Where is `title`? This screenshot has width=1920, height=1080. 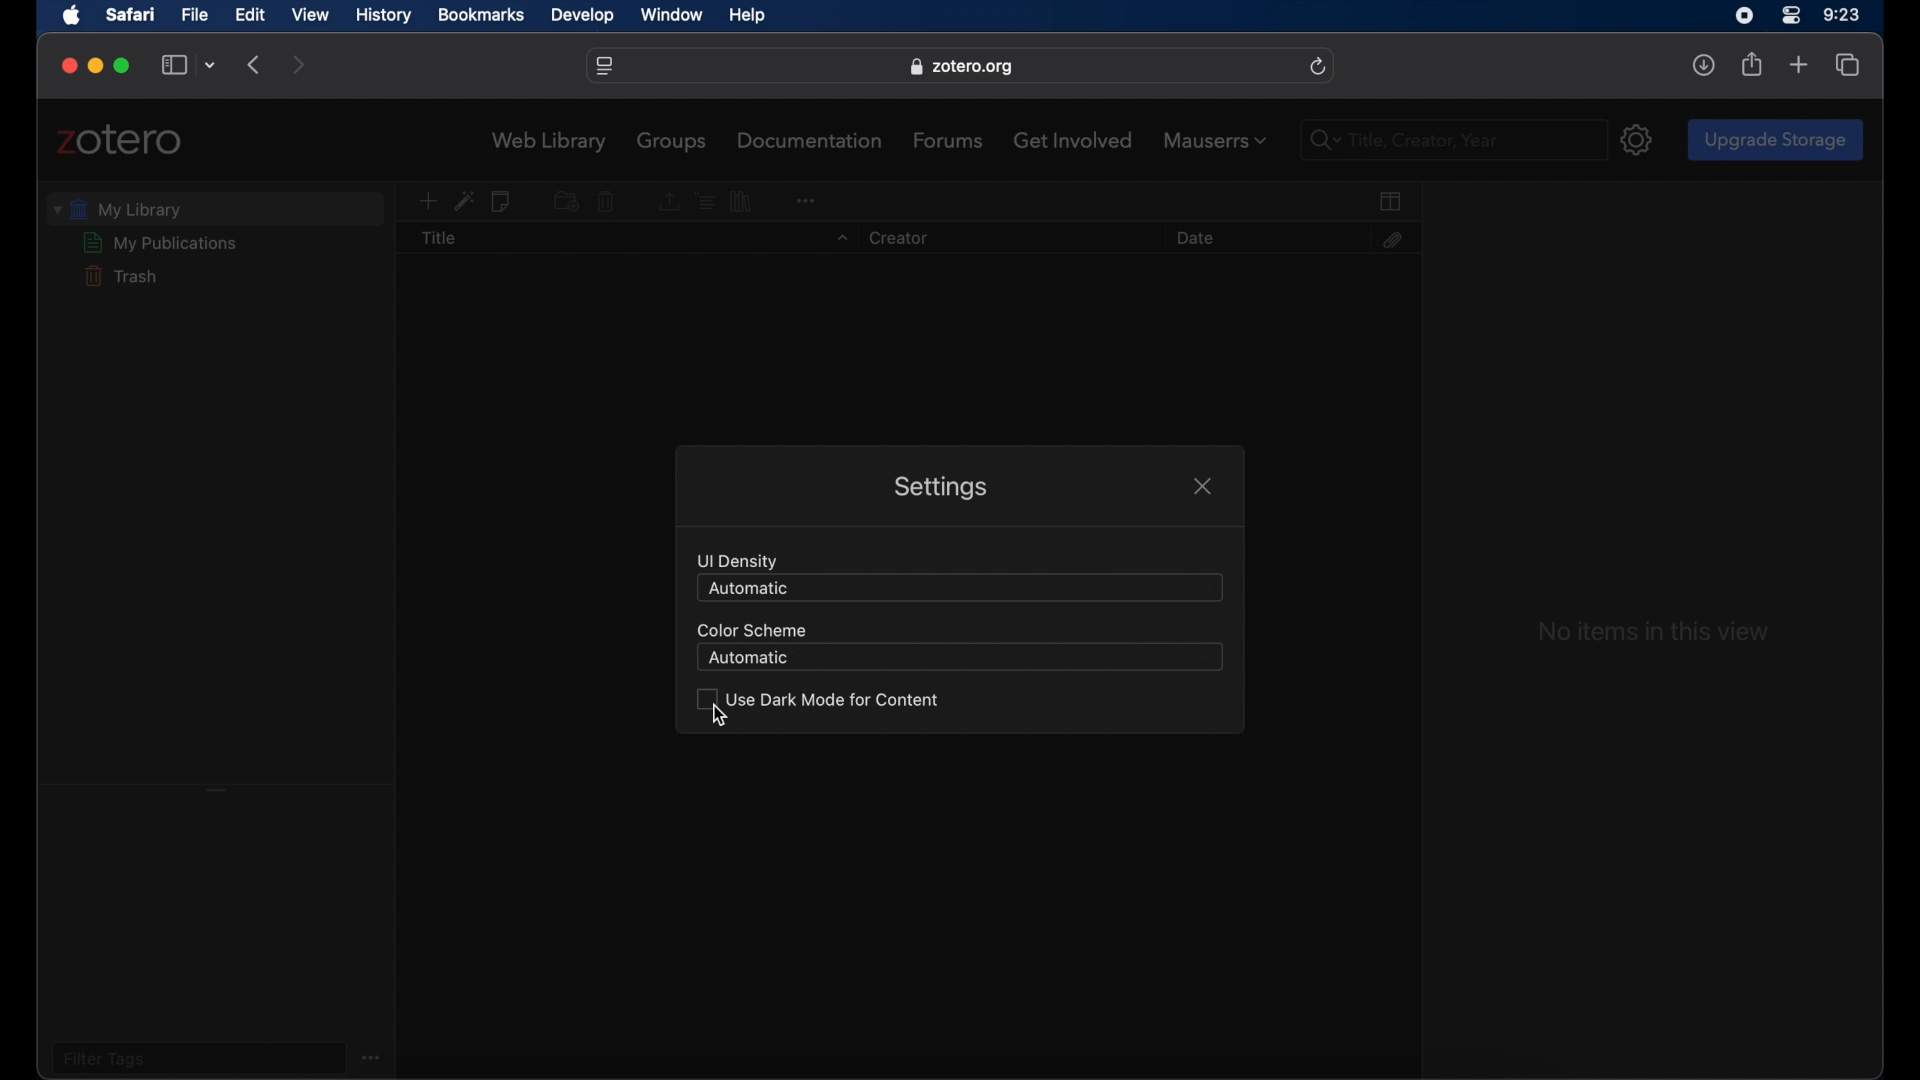 title is located at coordinates (439, 239).